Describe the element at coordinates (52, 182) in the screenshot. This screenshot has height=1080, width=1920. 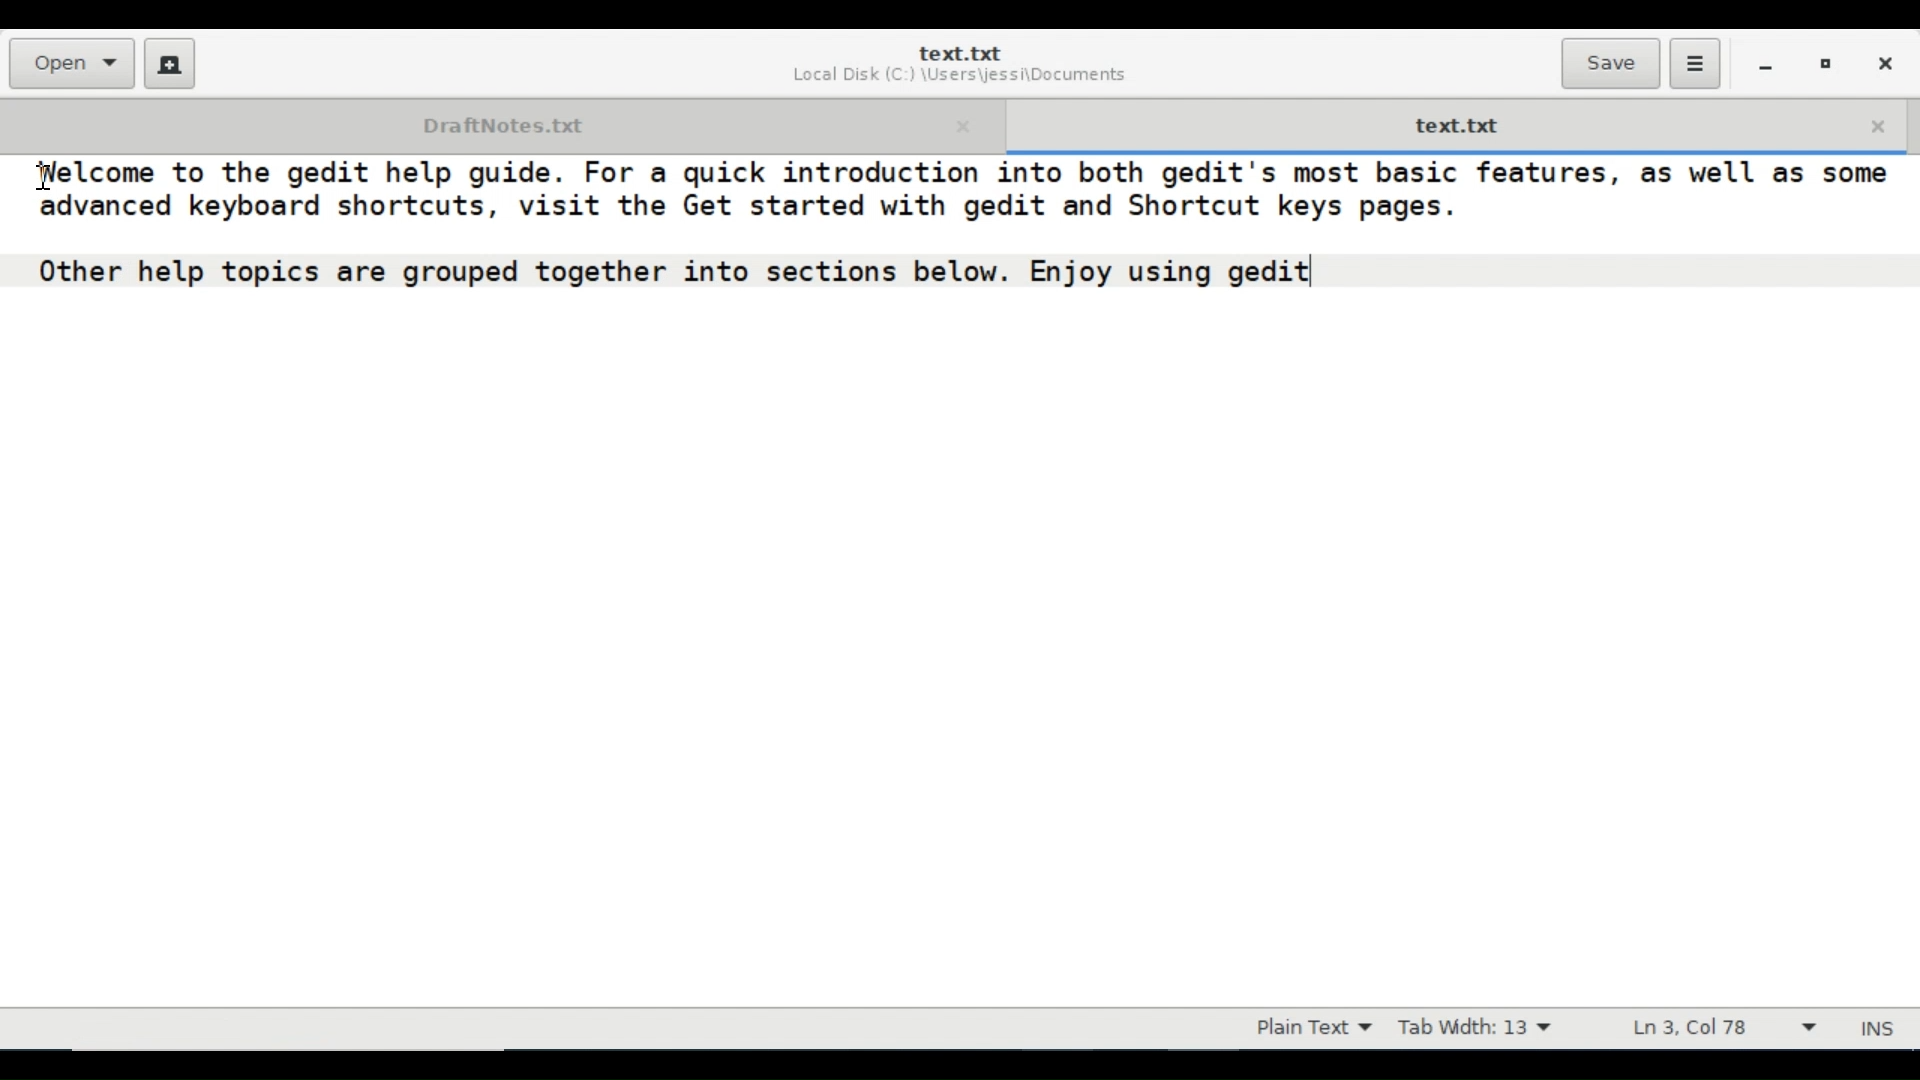
I see `cursor` at that location.